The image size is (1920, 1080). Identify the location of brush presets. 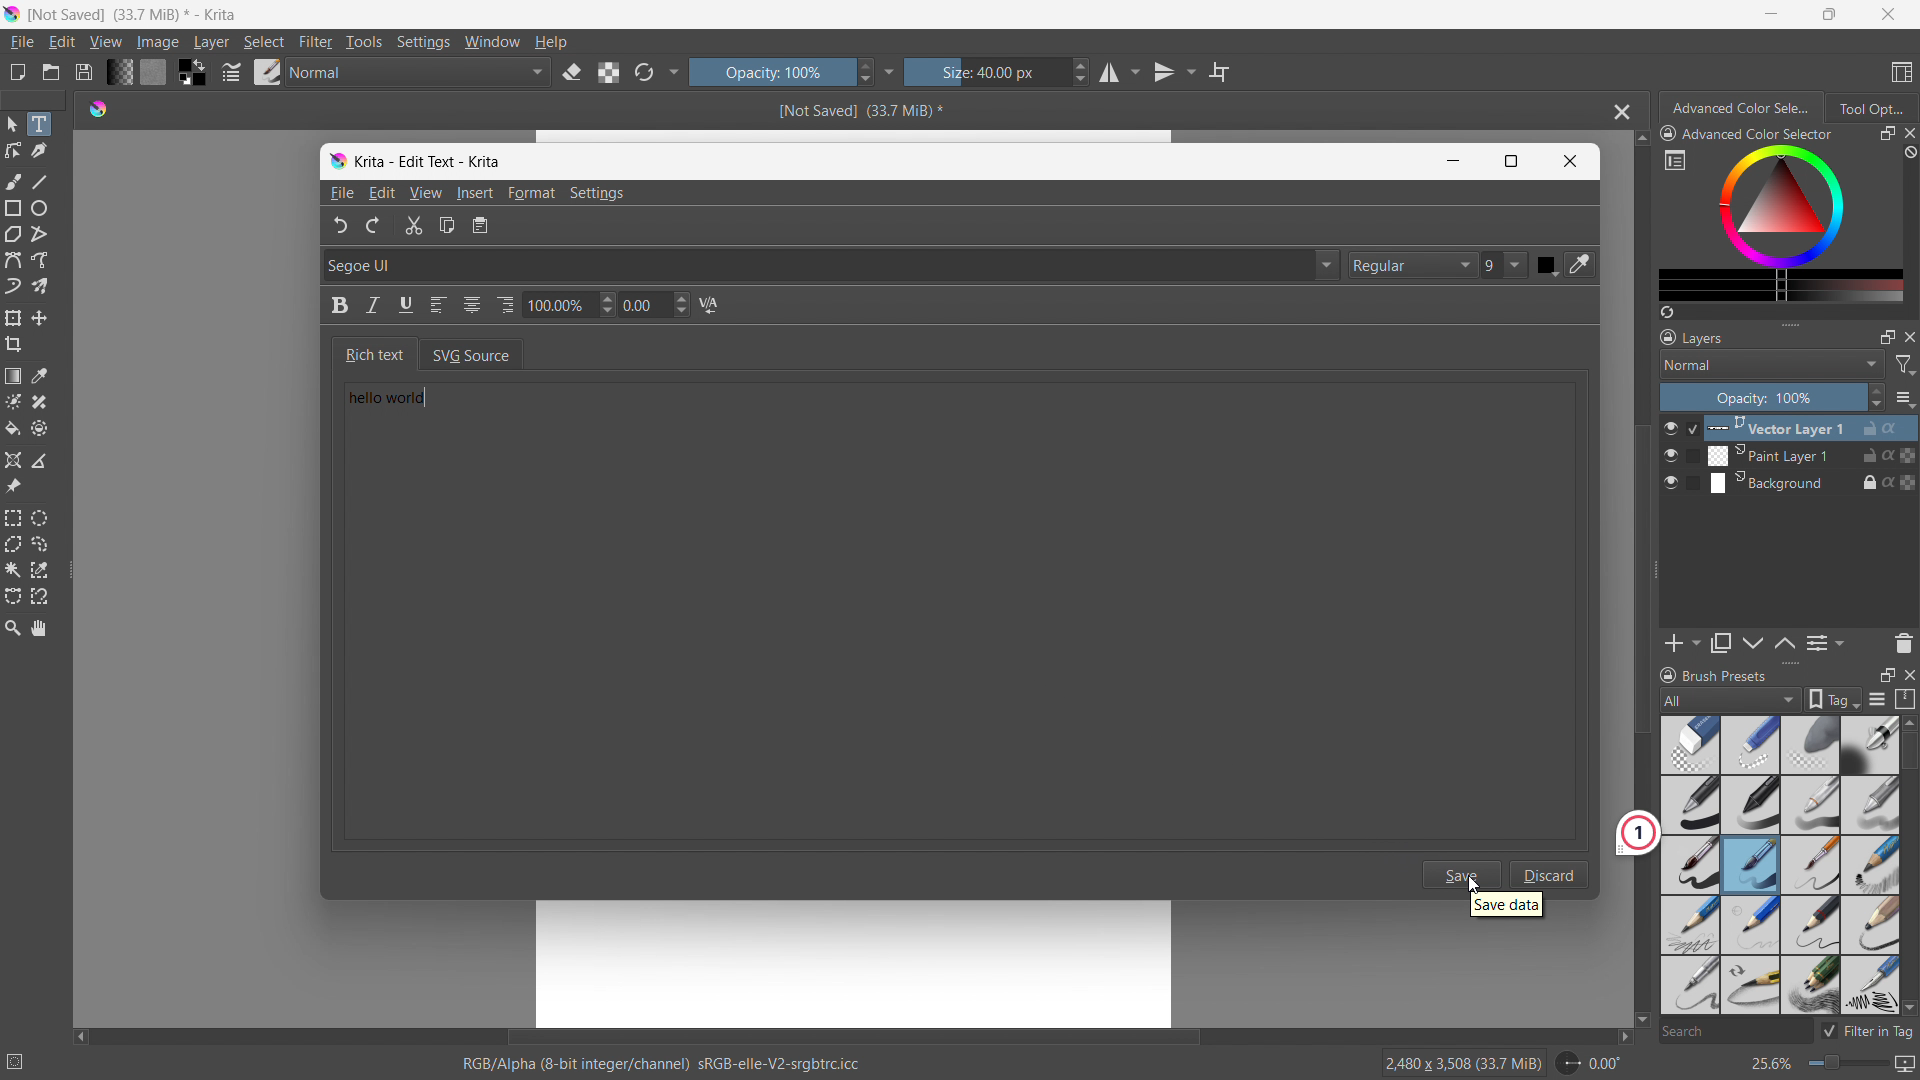
(1713, 674).